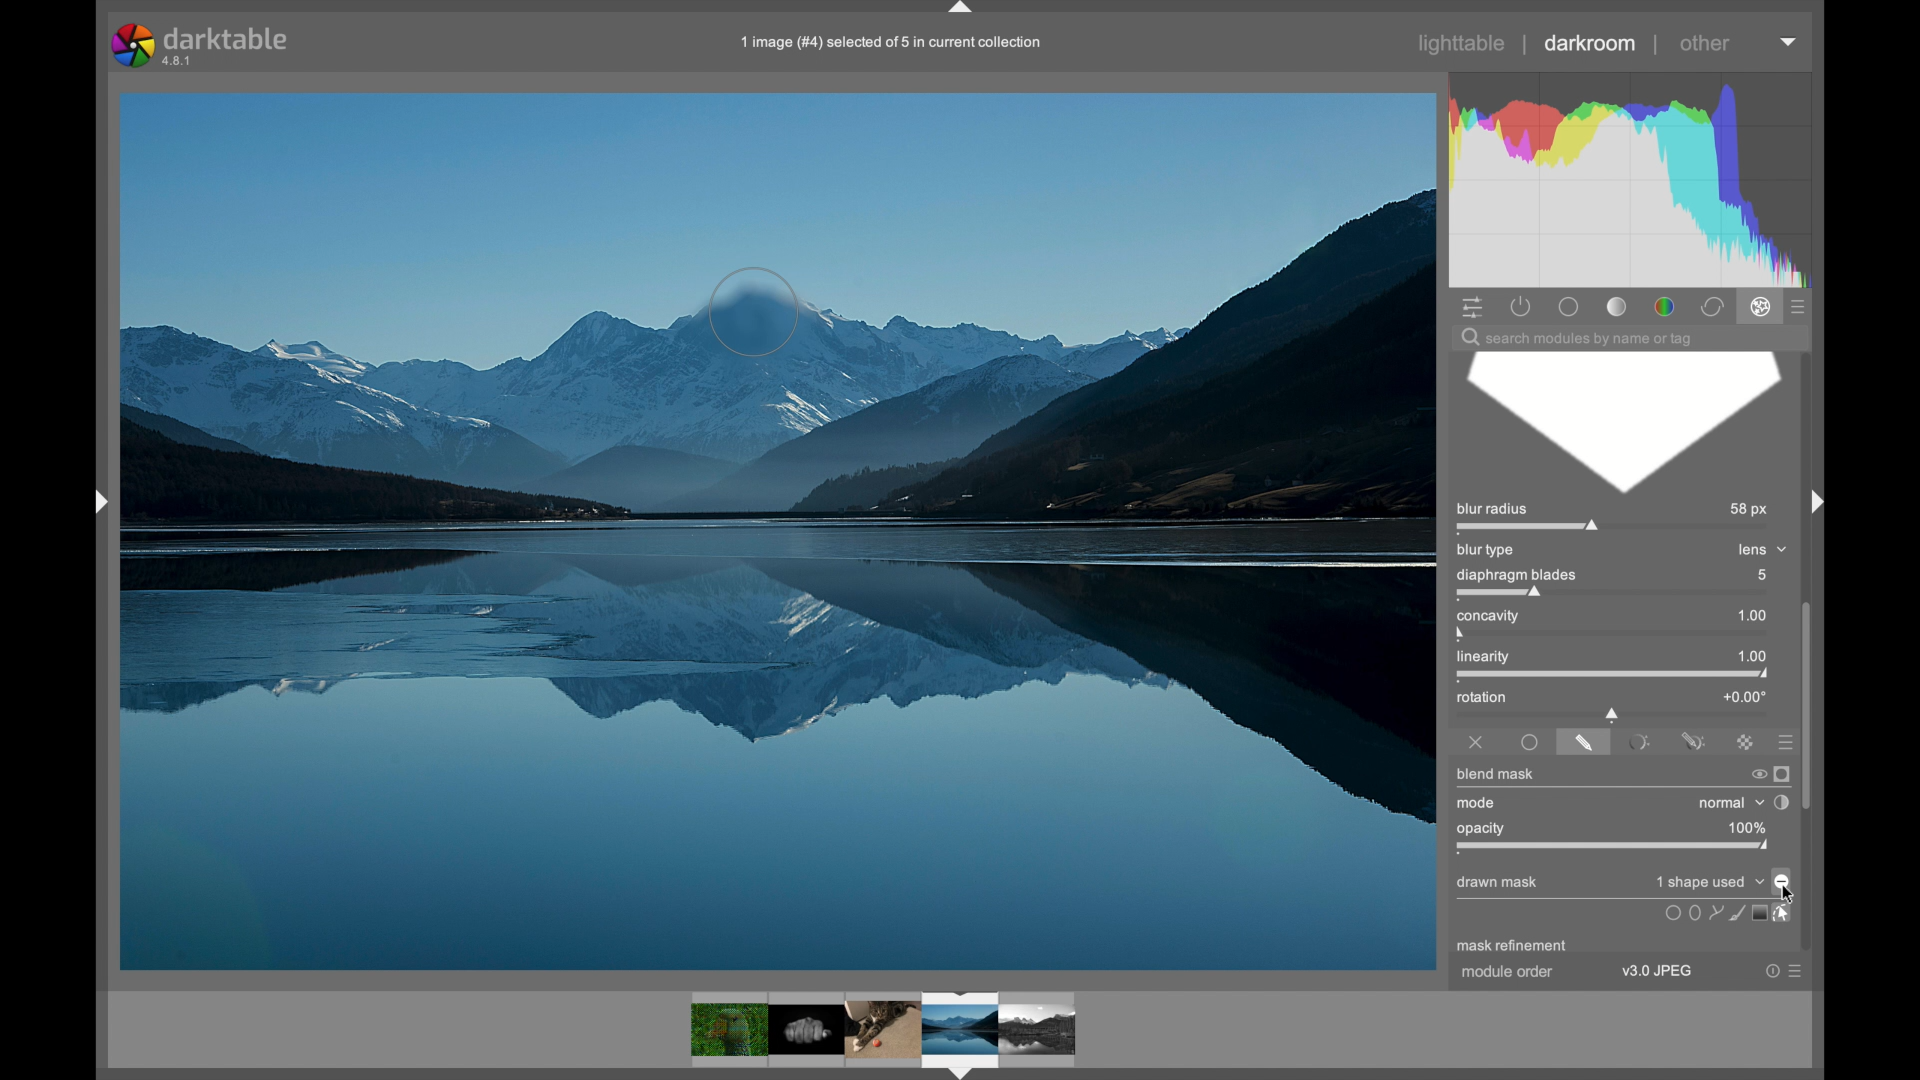 The image size is (1920, 1080). Describe the element at coordinates (1800, 306) in the screenshot. I see `presets` at that location.